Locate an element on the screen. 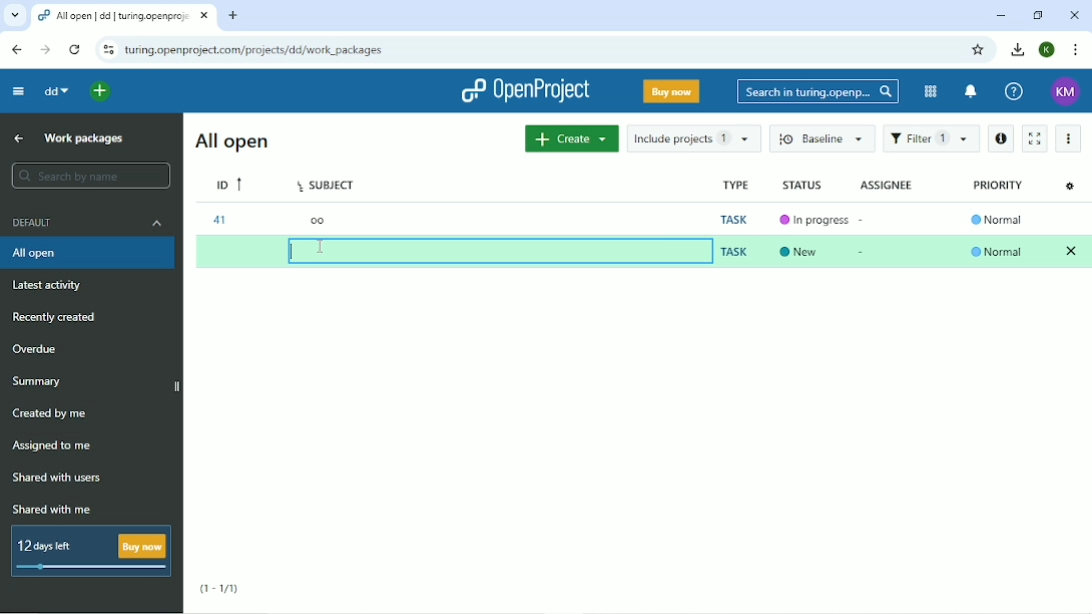  K is located at coordinates (1046, 50).